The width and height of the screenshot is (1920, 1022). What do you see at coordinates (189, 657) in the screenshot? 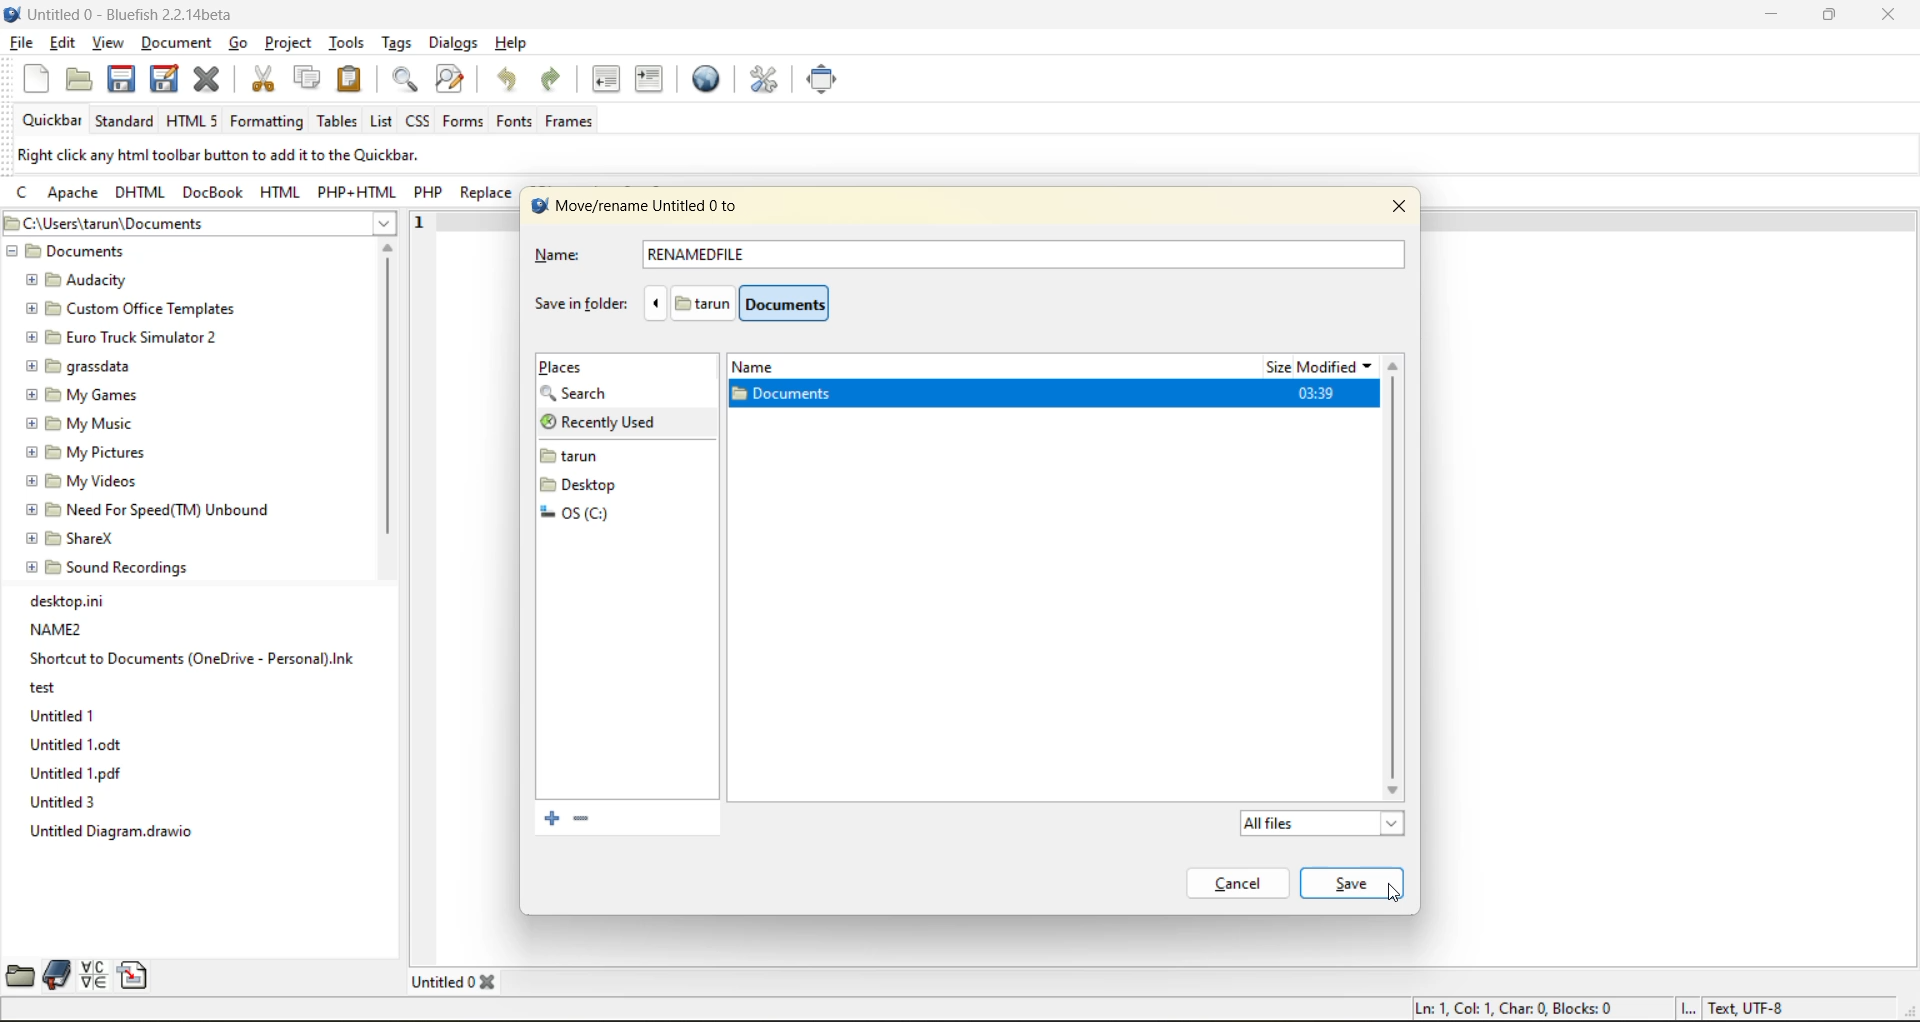
I see `Shortcut to Documents (OneDrive-Personal).Ink` at bounding box center [189, 657].